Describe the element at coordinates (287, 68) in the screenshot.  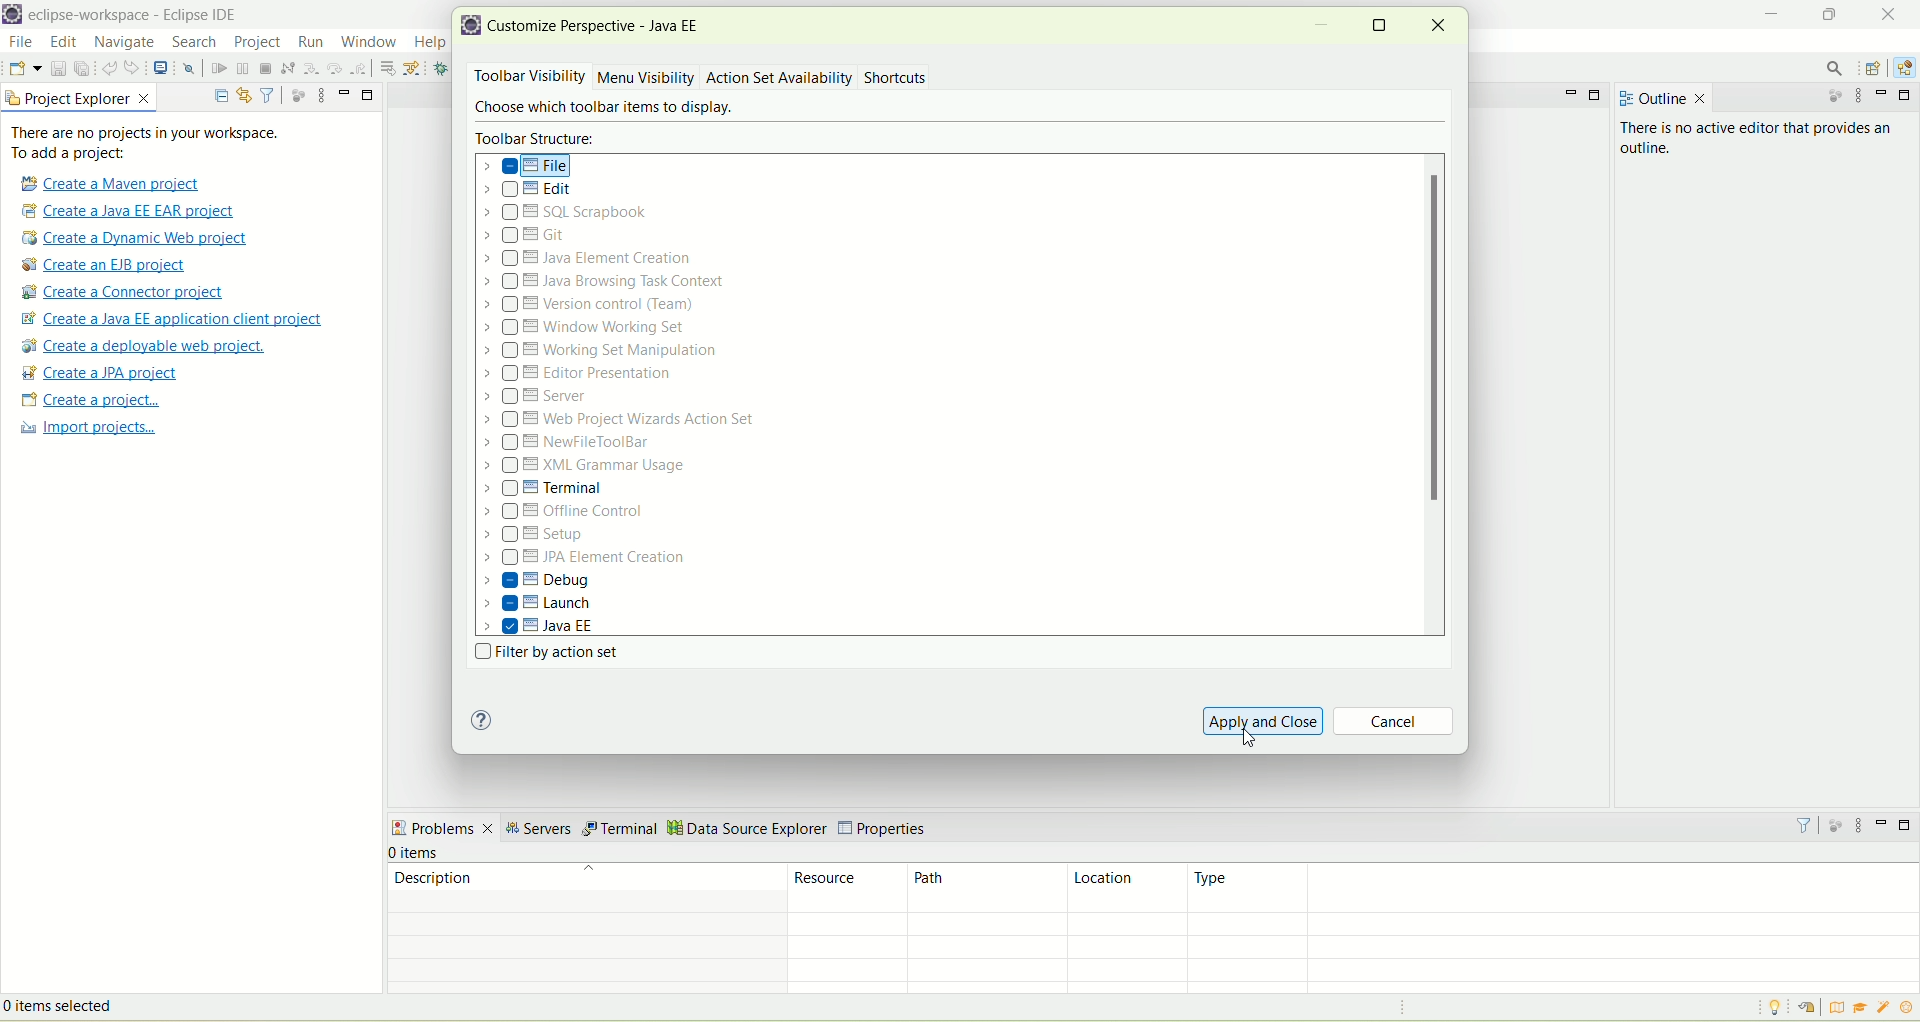
I see `disconnect` at that location.